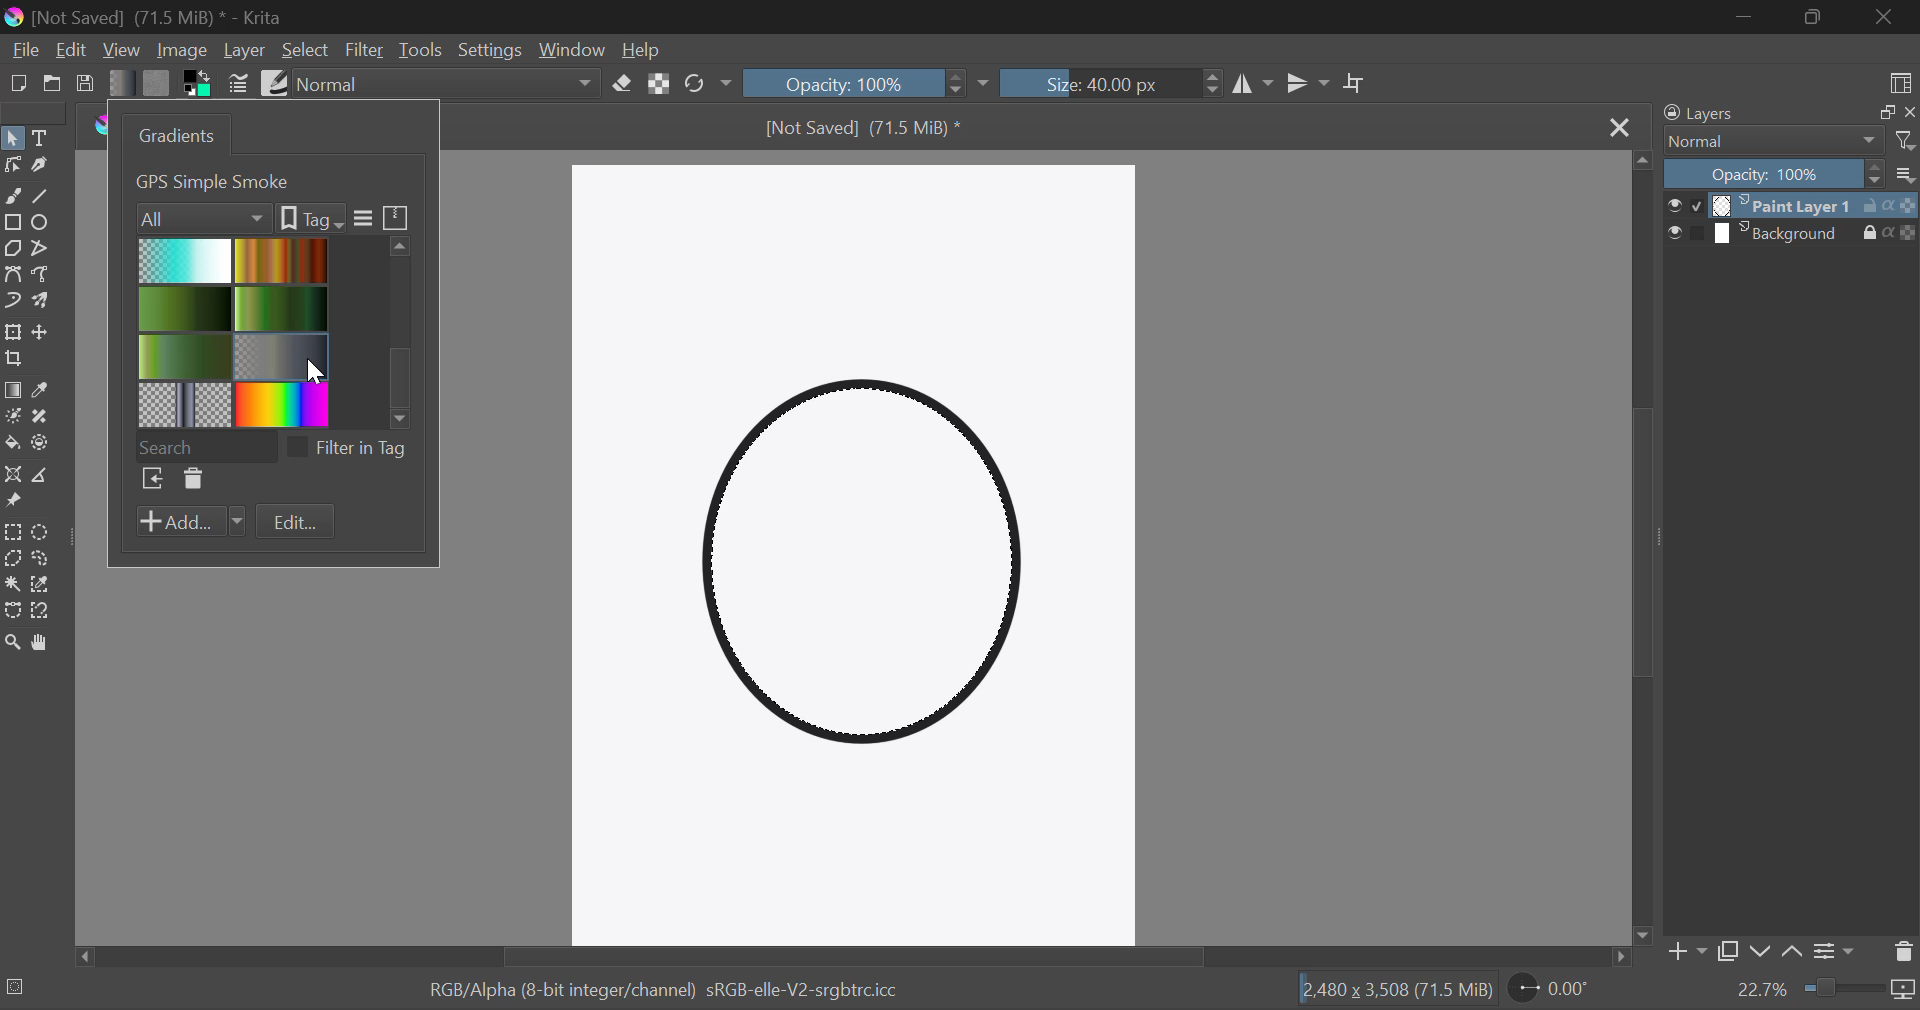  Describe the element at coordinates (1686, 953) in the screenshot. I see `Add Layer` at that location.